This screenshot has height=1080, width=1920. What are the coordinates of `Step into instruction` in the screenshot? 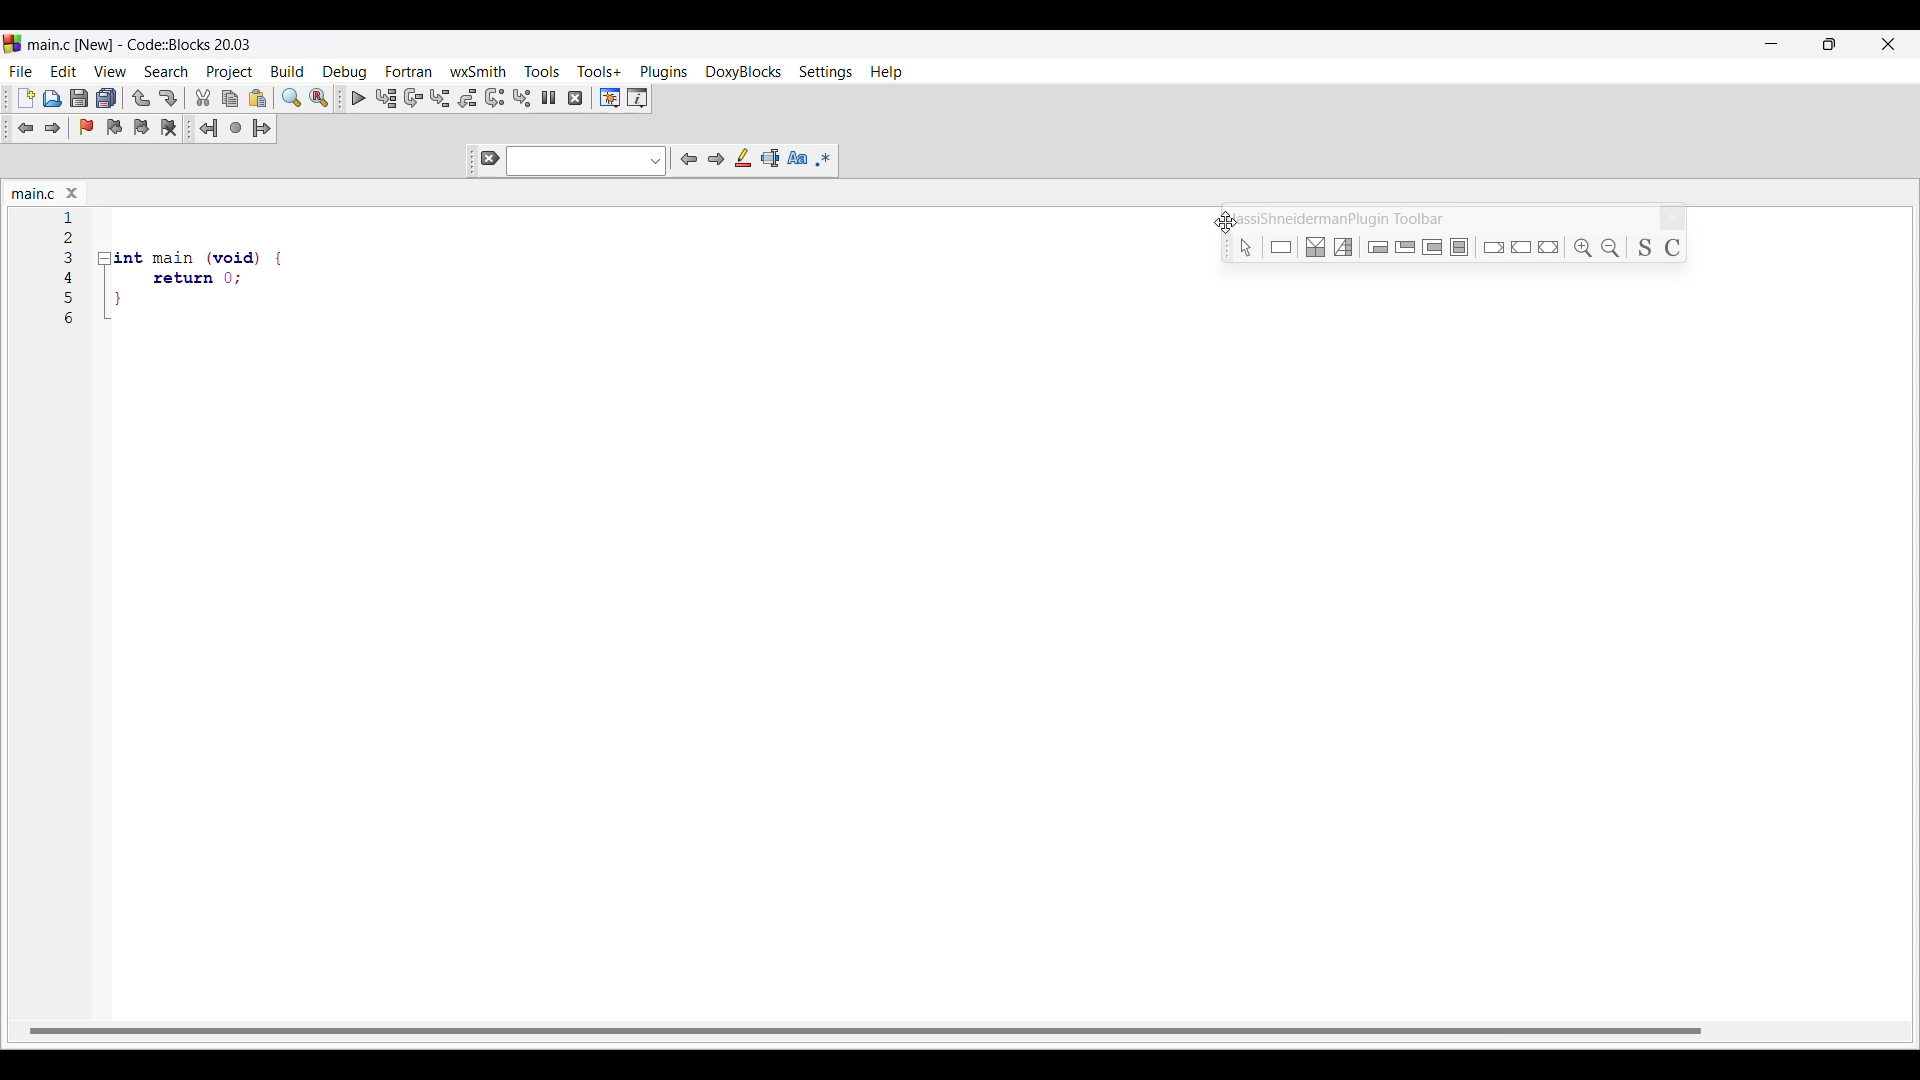 It's located at (522, 98).